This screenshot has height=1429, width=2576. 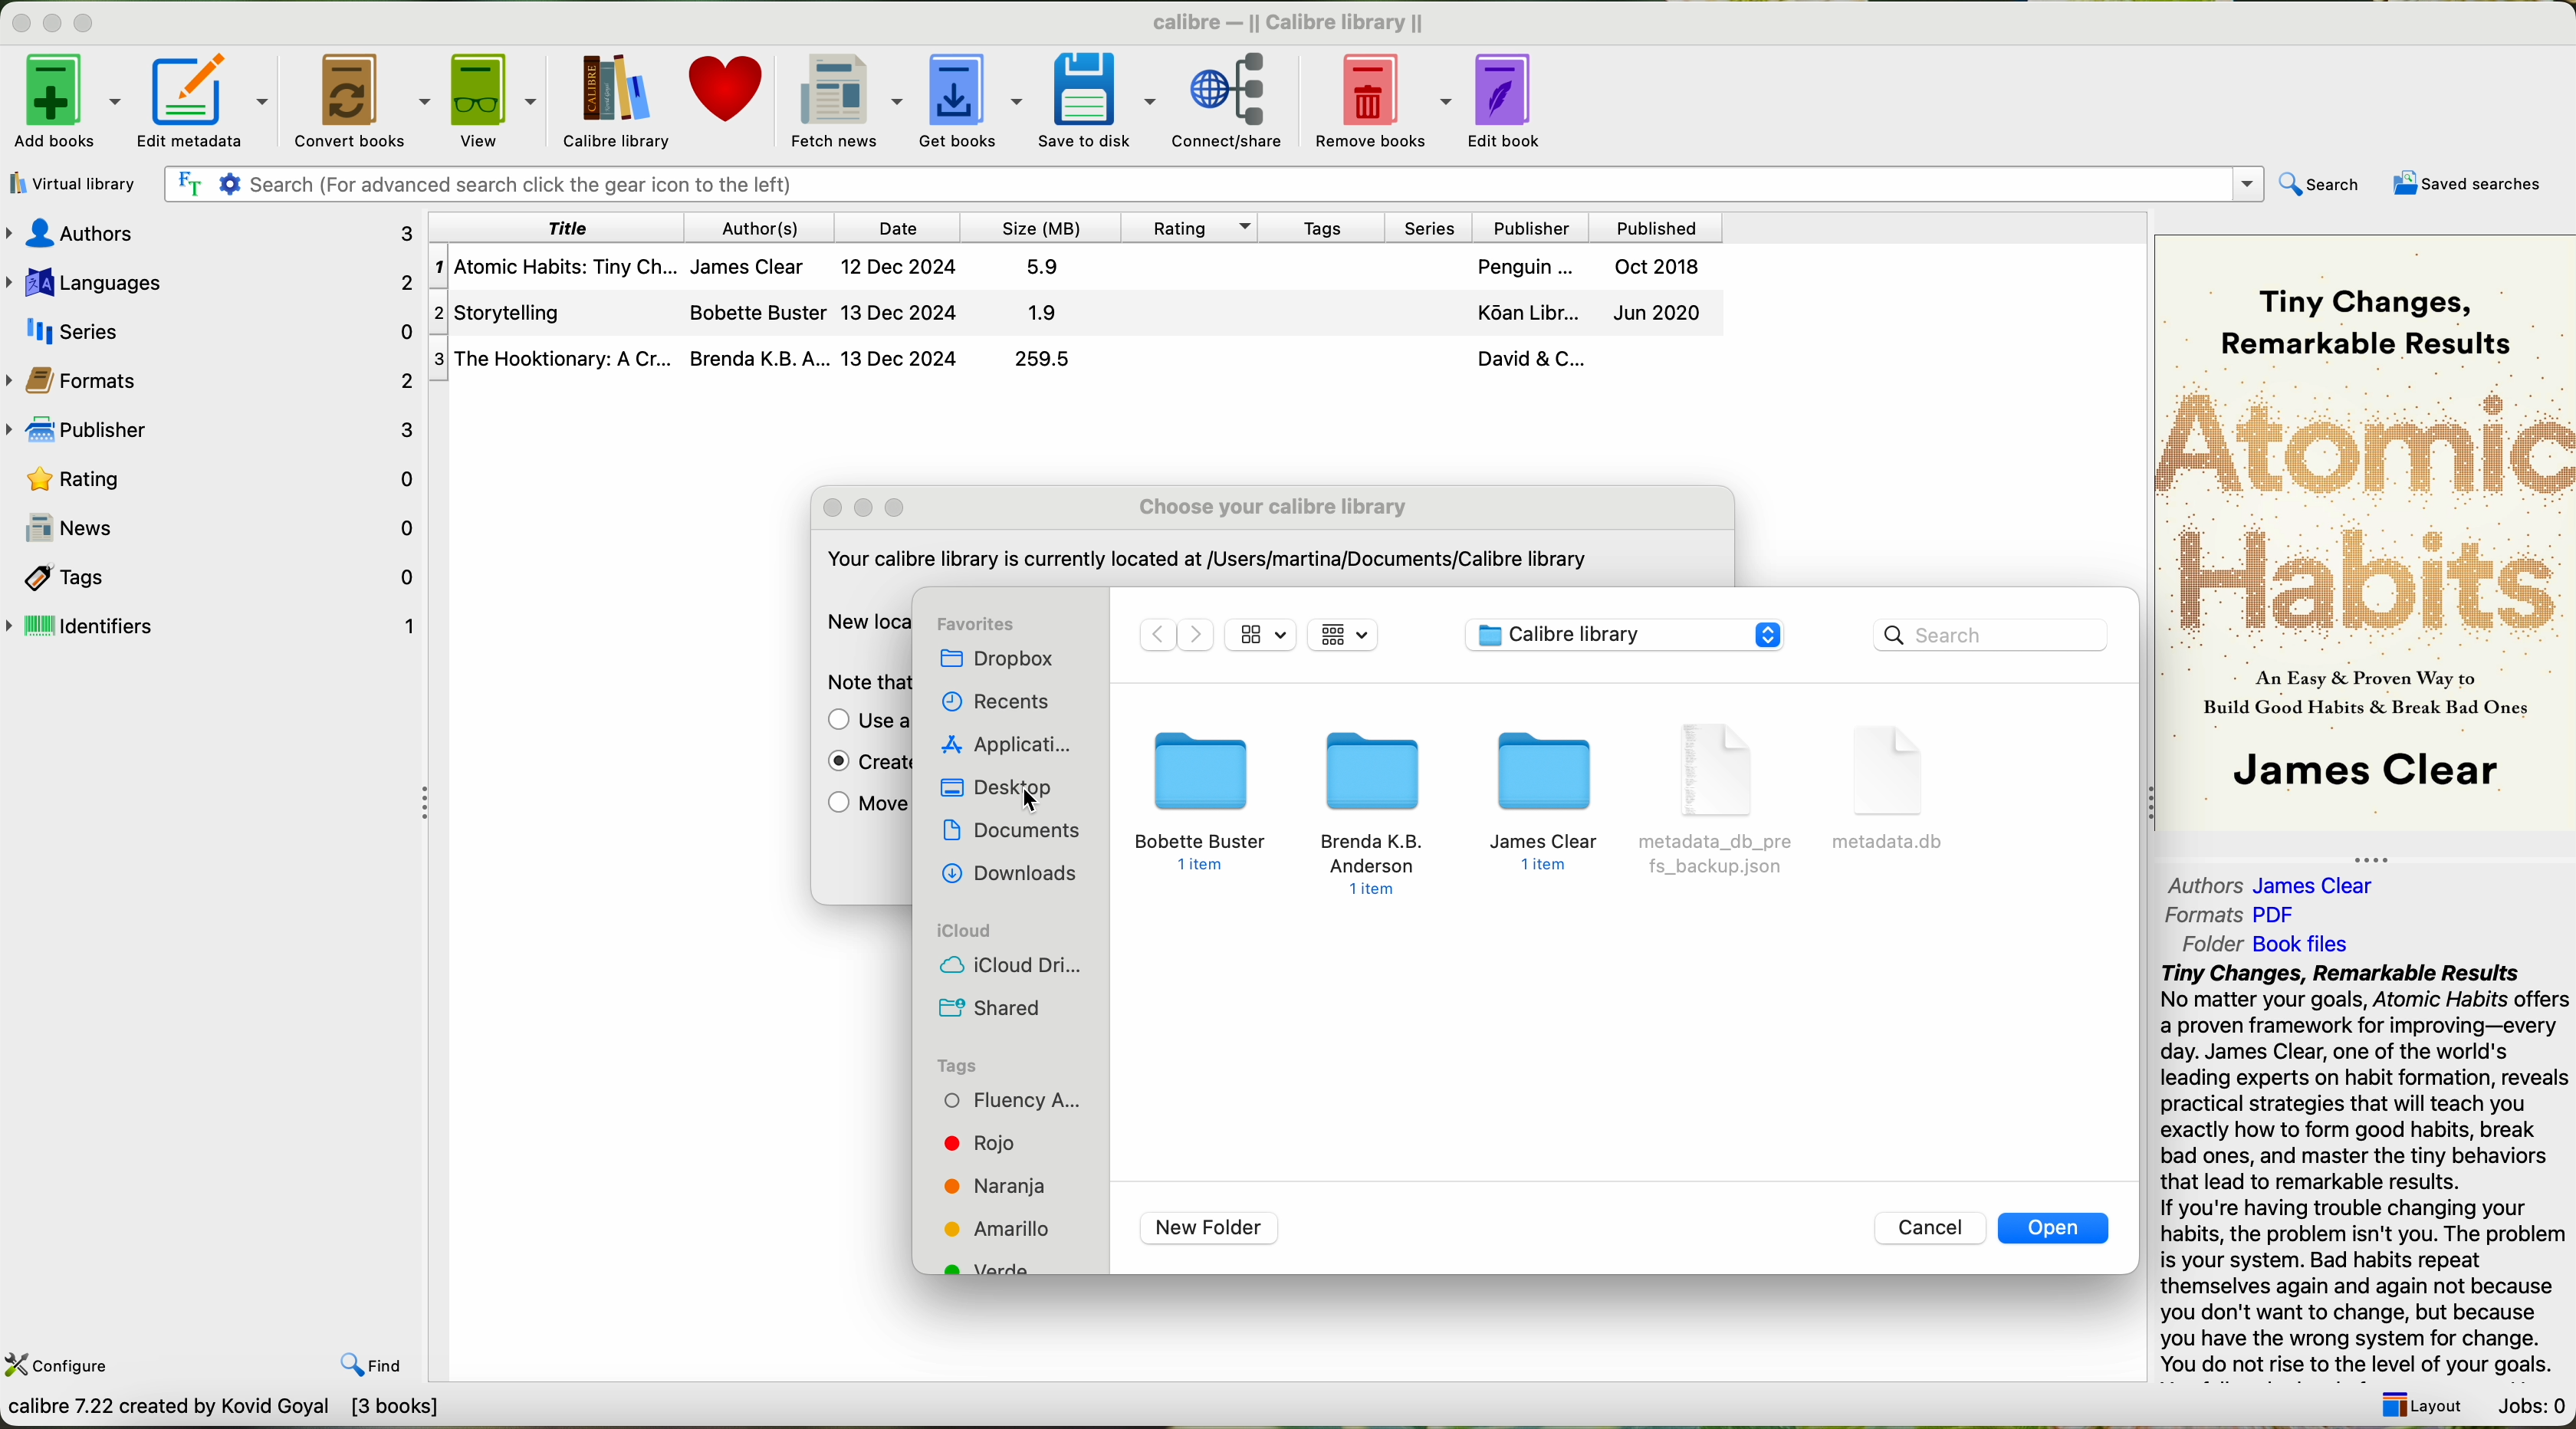 What do you see at coordinates (1011, 966) in the screenshot?
I see `icloud drive` at bounding box center [1011, 966].